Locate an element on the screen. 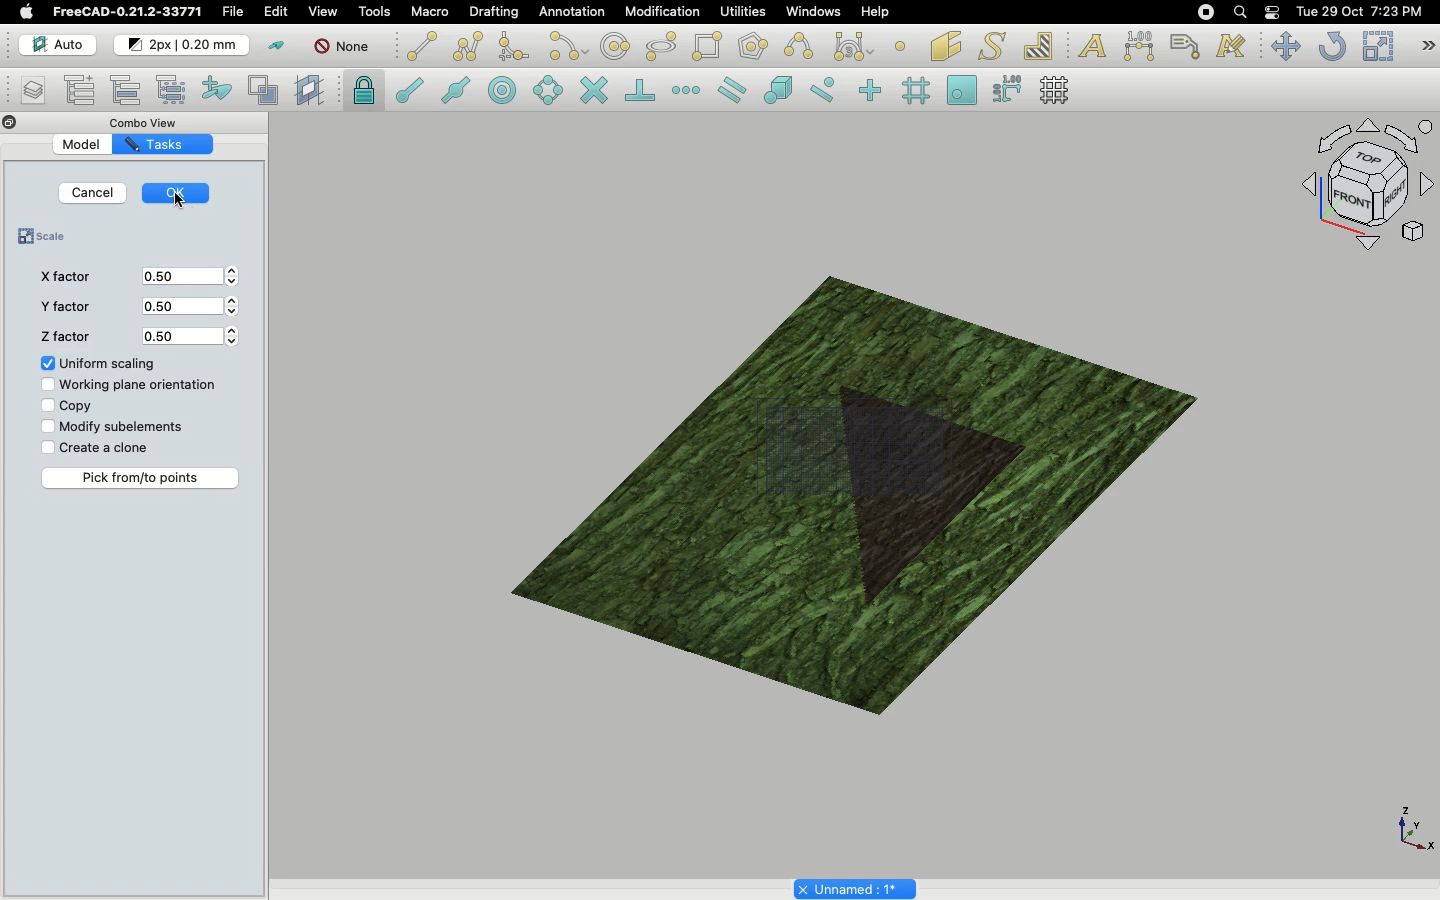 The width and height of the screenshot is (1440, 900). None is located at coordinates (341, 48).